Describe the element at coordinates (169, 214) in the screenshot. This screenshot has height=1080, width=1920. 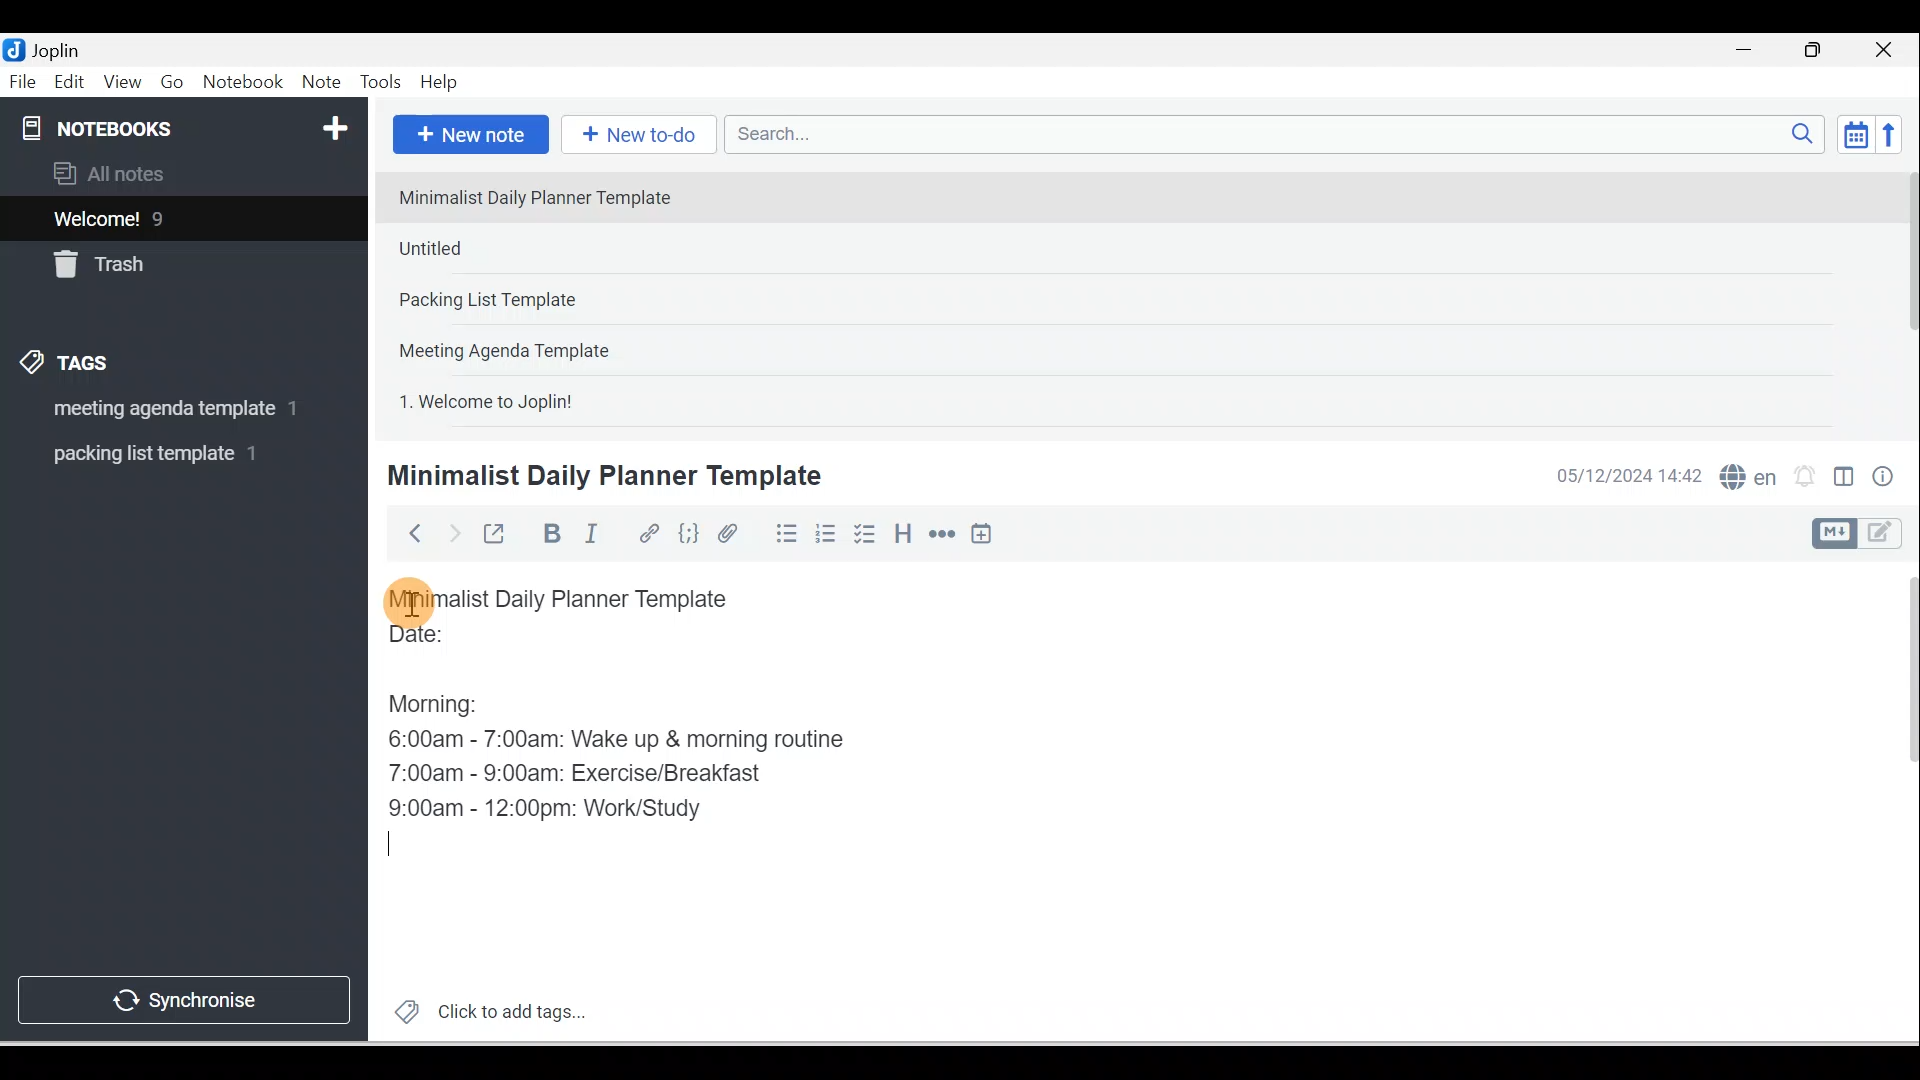
I see `Notes` at that location.